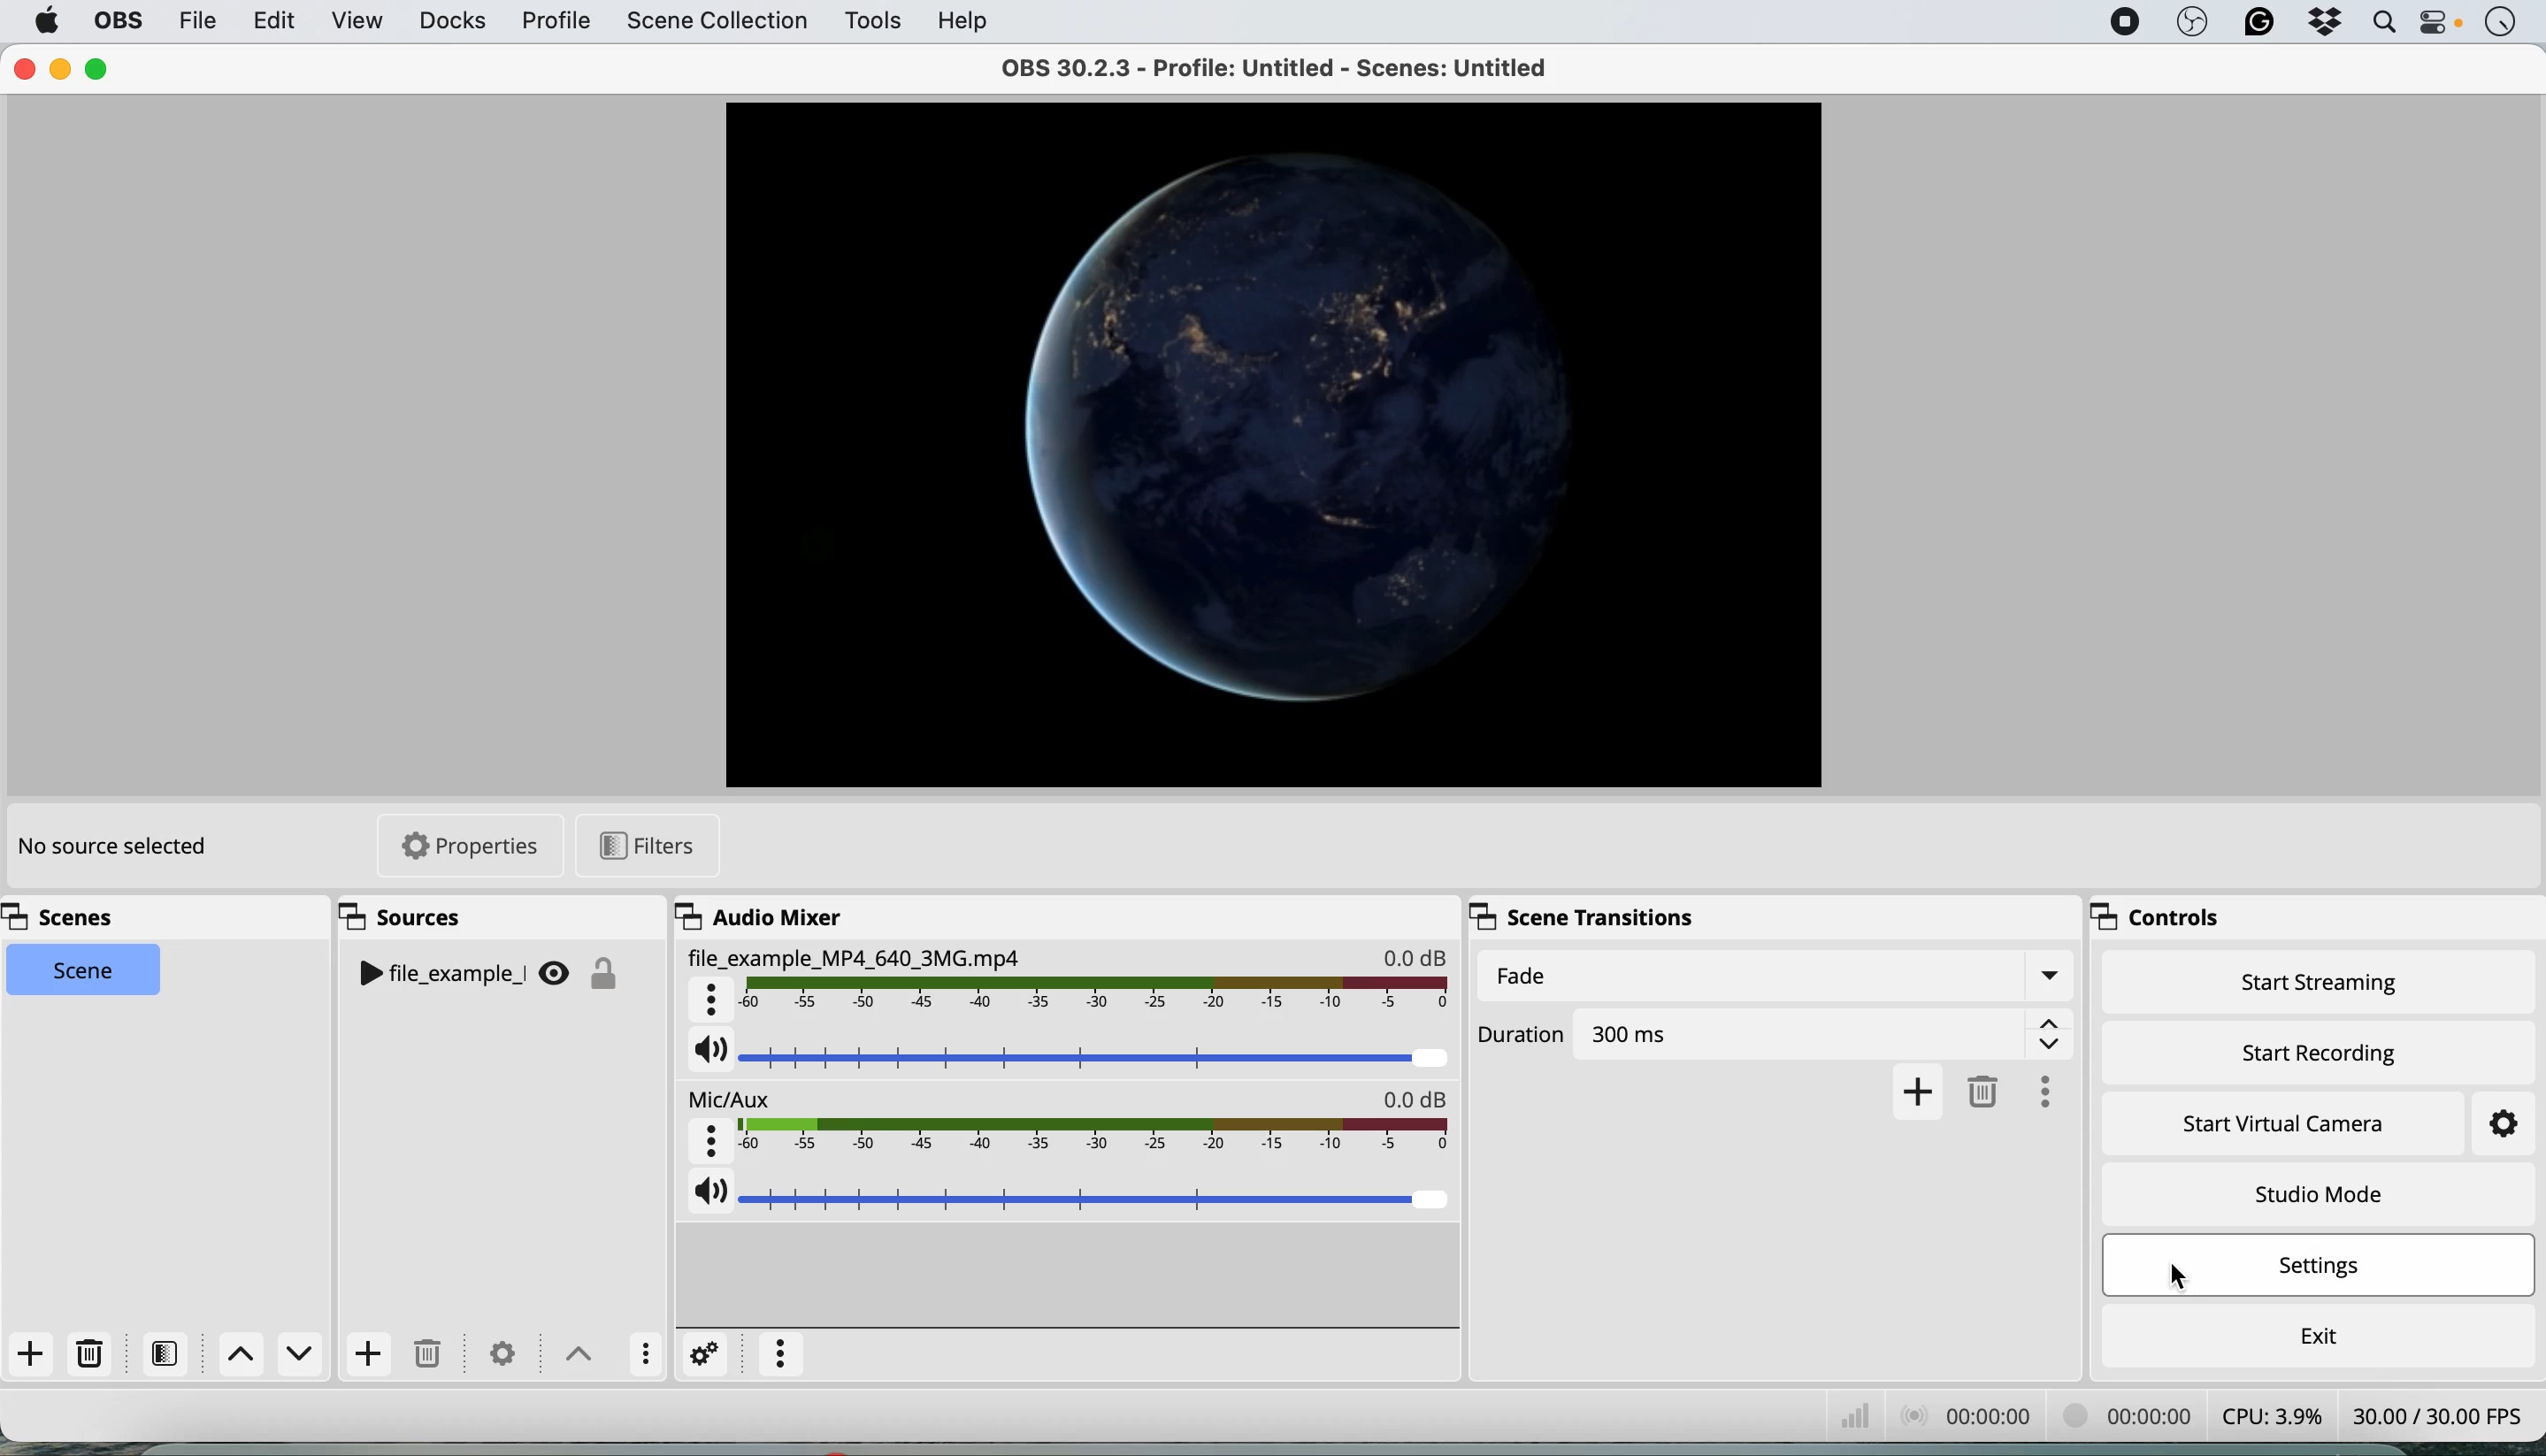 The image size is (2546, 1456). I want to click on spotlight search, so click(2381, 23).